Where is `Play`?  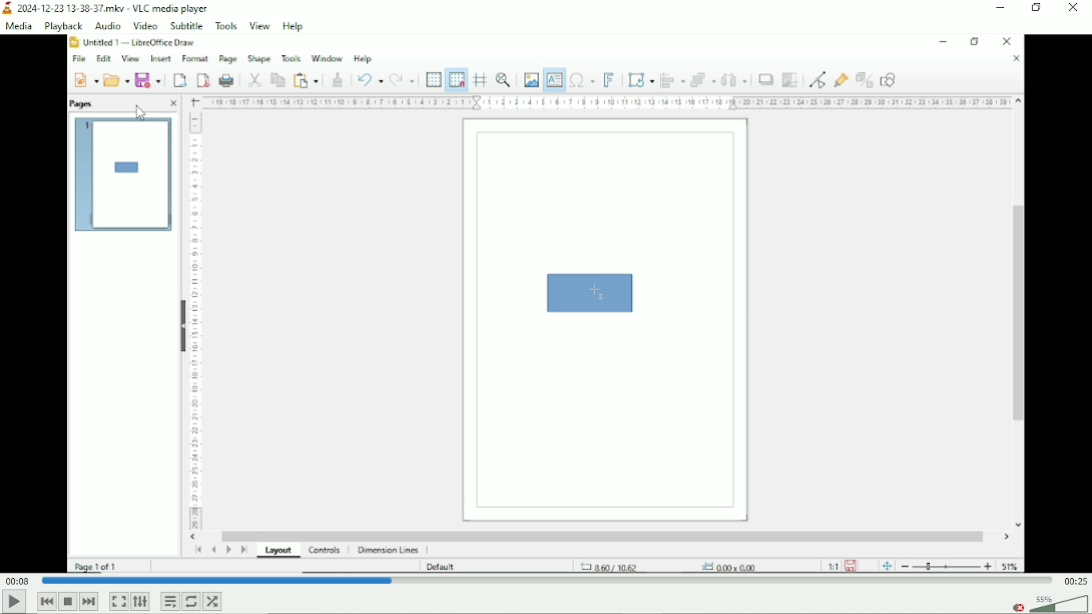
Play is located at coordinates (14, 603).